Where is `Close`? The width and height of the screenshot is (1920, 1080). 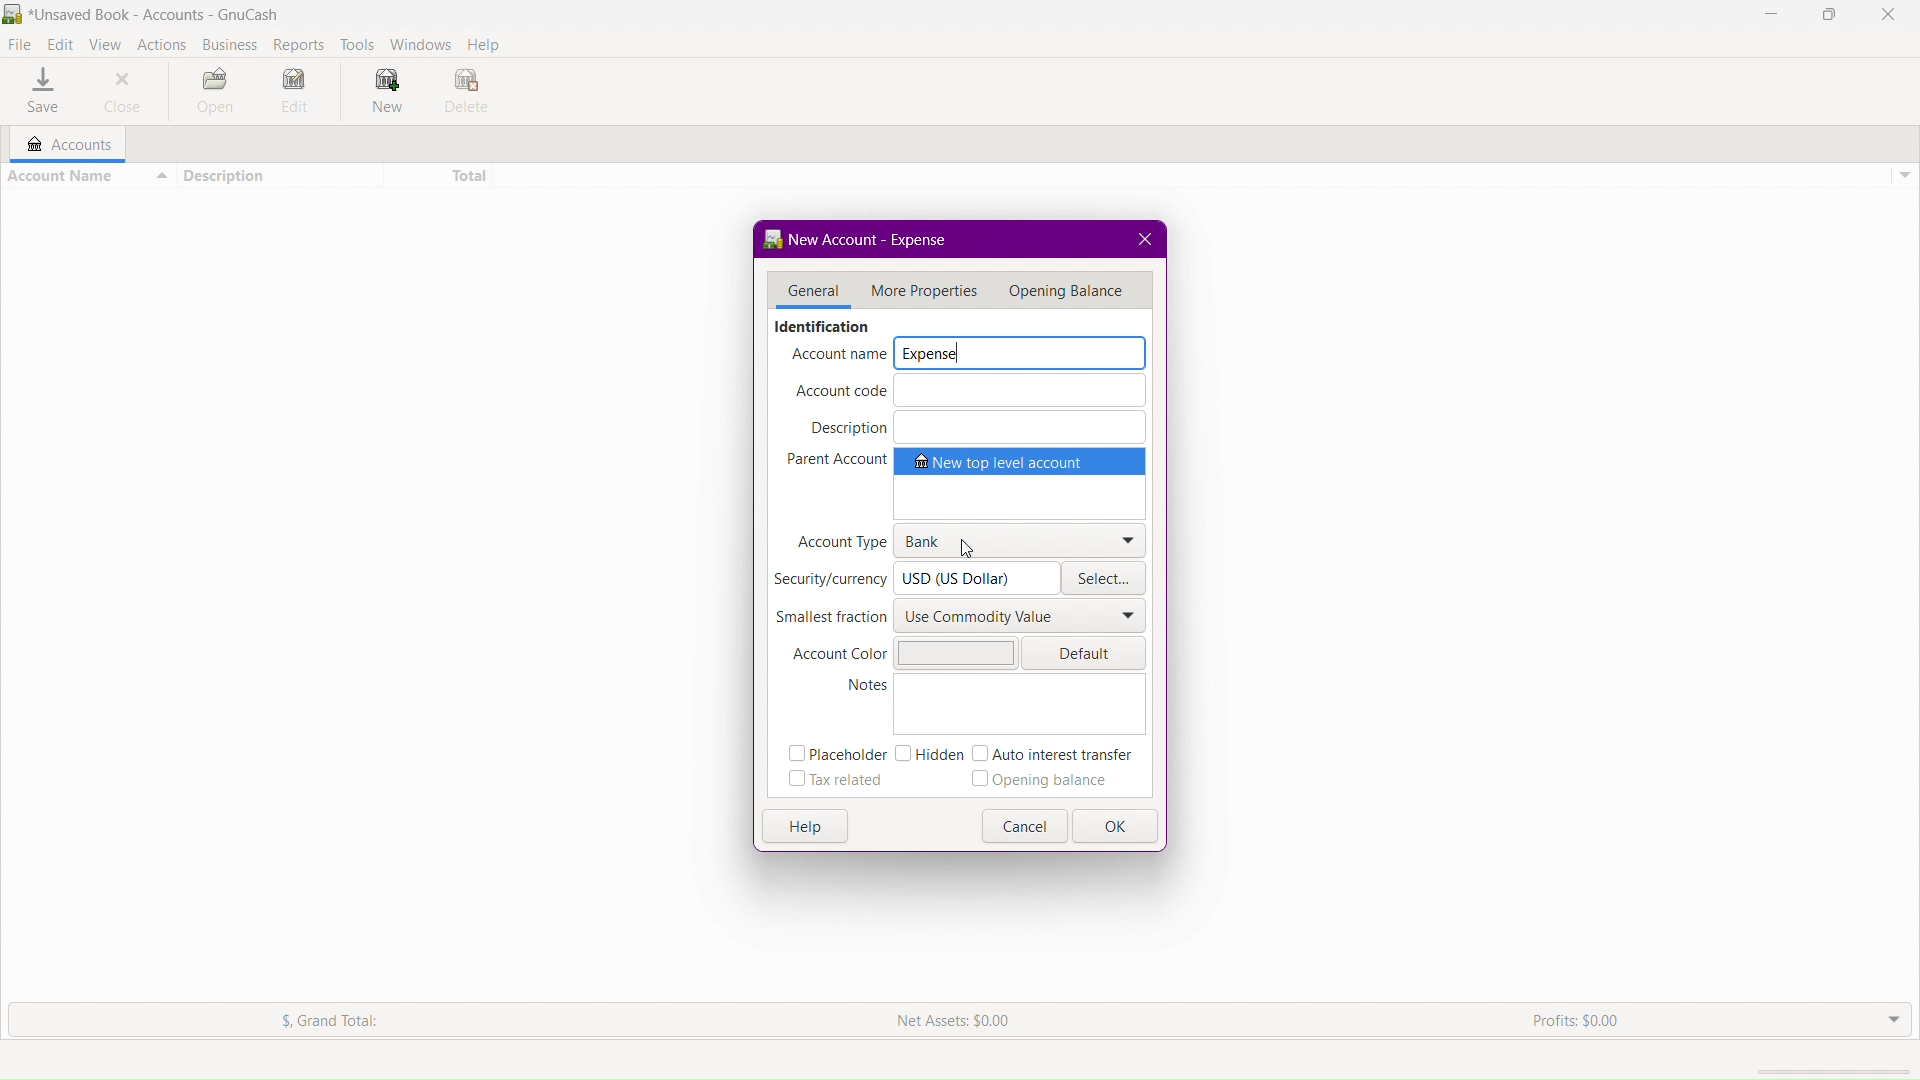 Close is located at coordinates (1889, 15).